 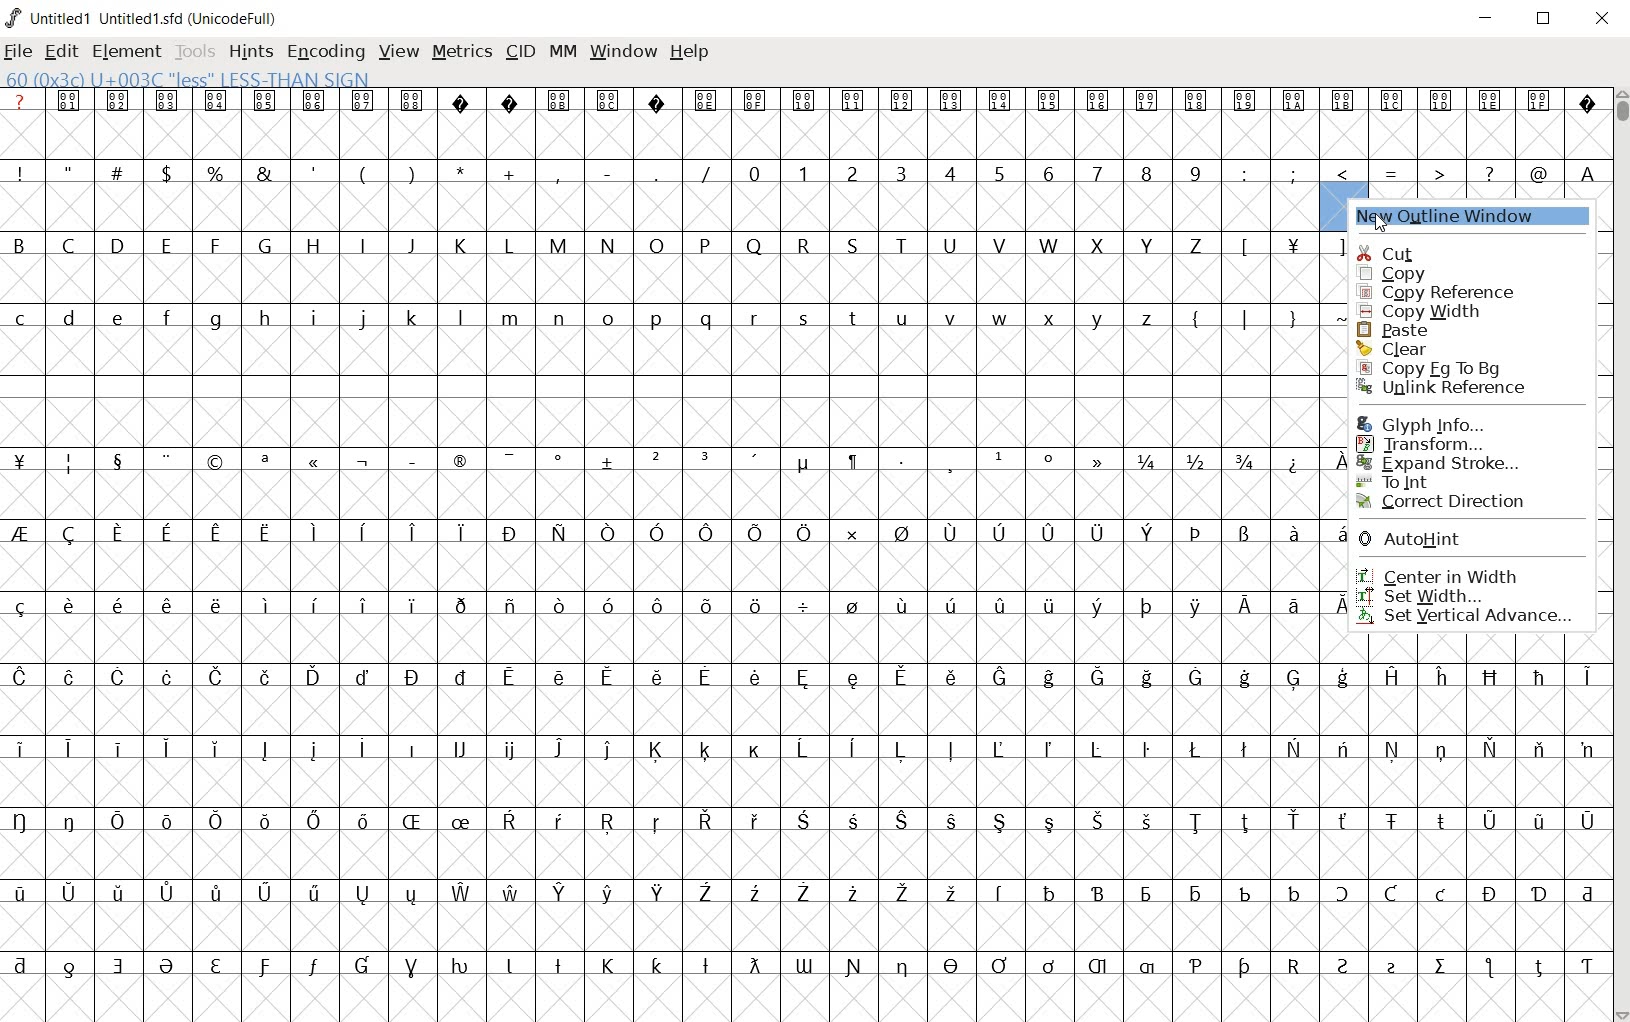 What do you see at coordinates (811, 891) in the screenshot?
I see `special letters` at bounding box center [811, 891].